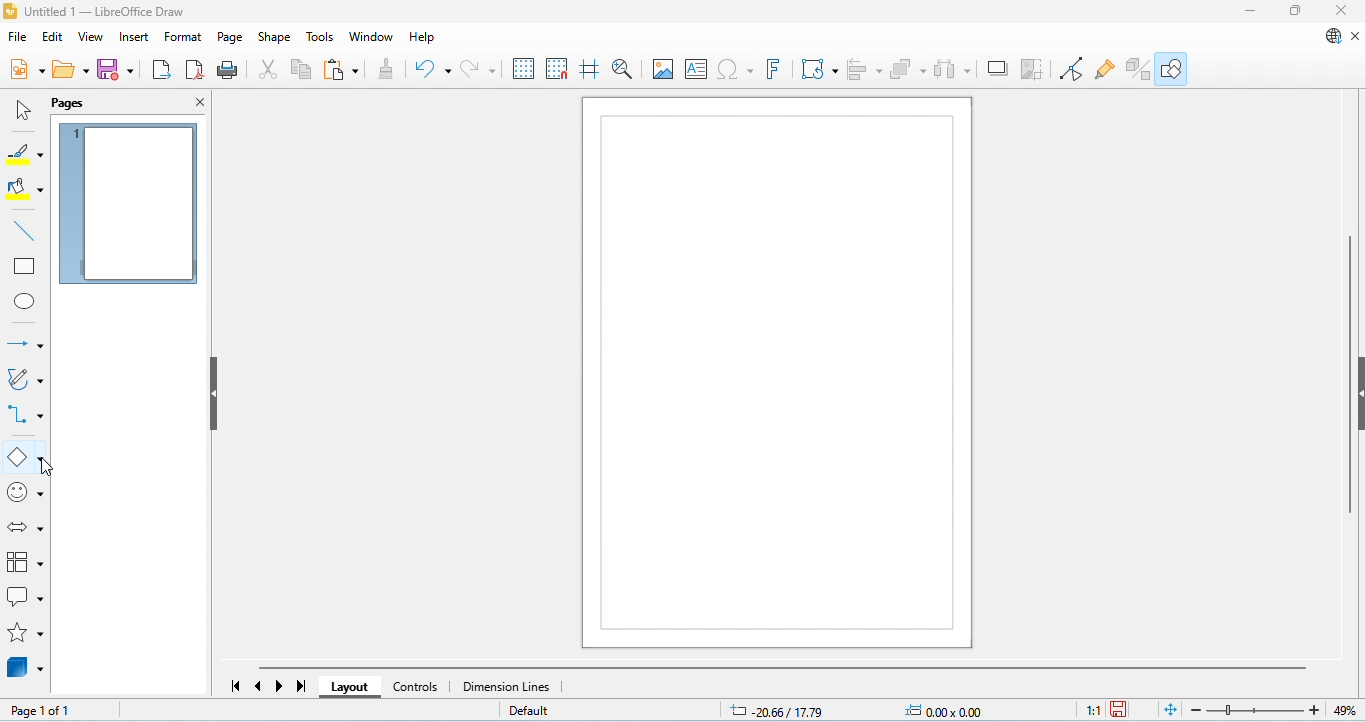 Image resolution: width=1366 pixels, height=722 pixels. Describe the element at coordinates (114, 69) in the screenshot. I see `save` at that location.